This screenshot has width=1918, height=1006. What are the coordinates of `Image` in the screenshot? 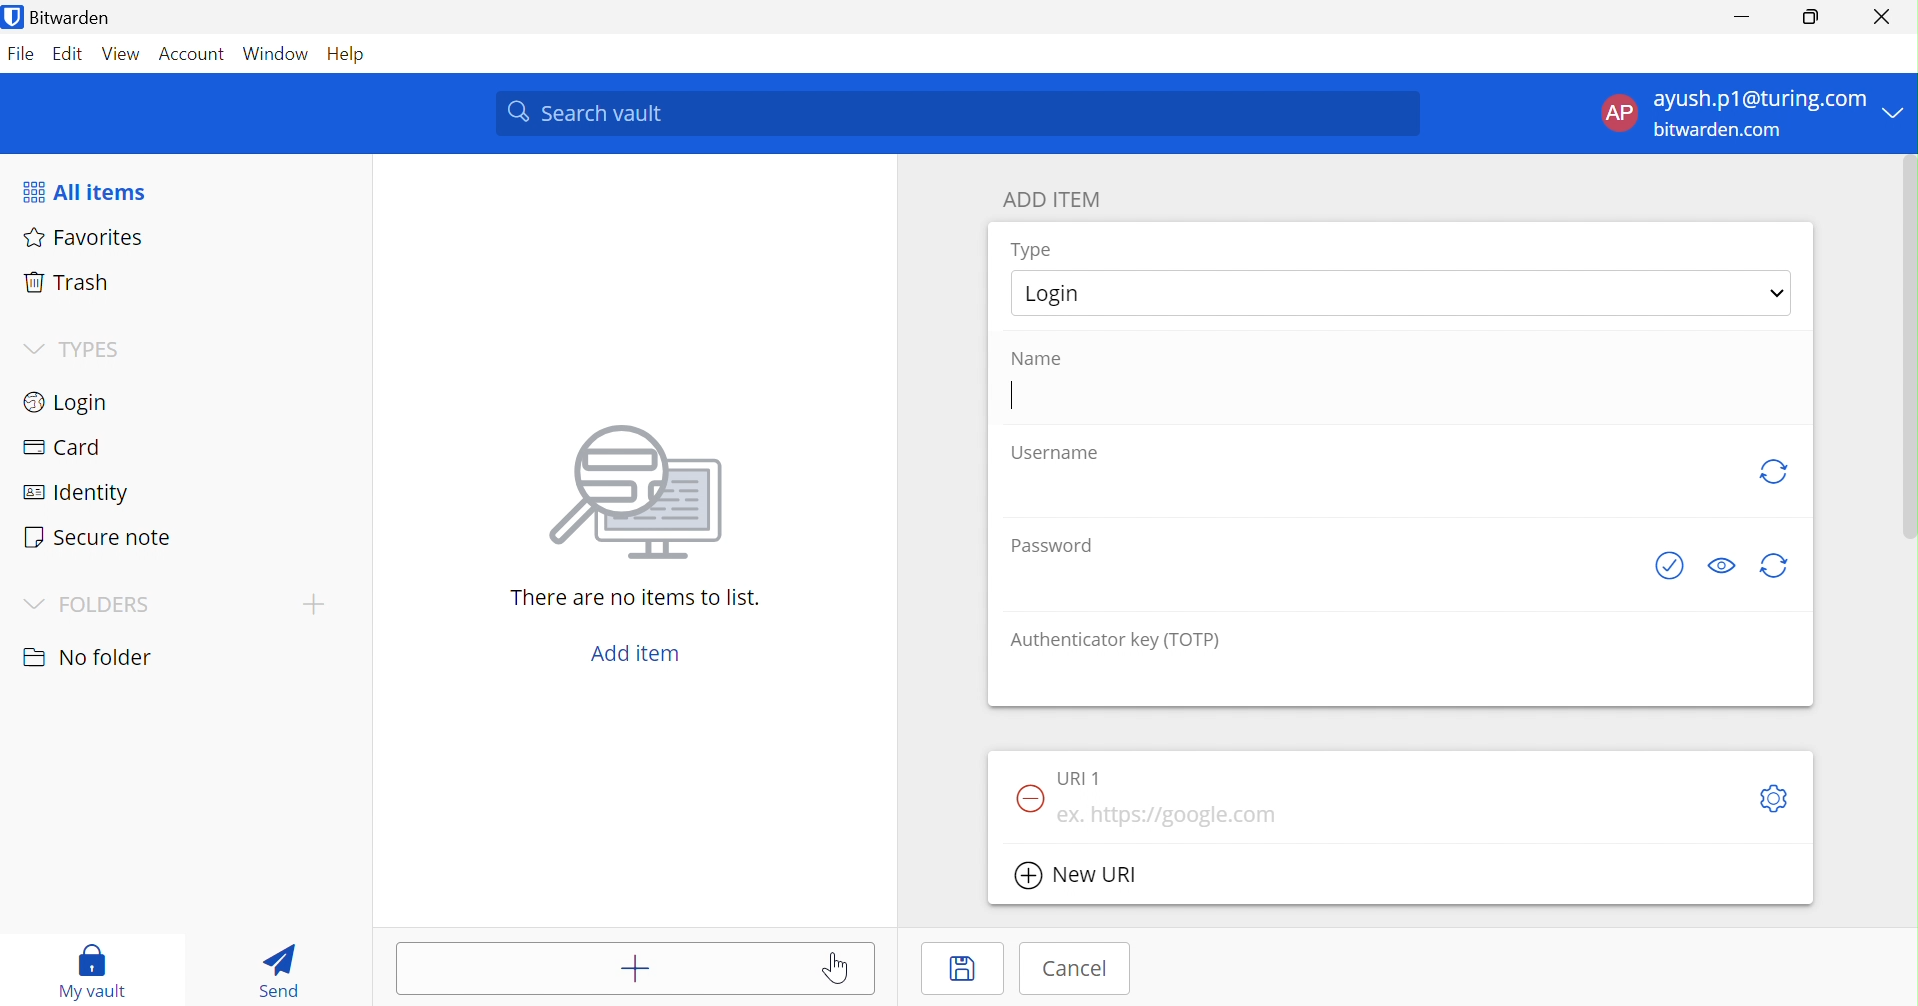 It's located at (641, 495).